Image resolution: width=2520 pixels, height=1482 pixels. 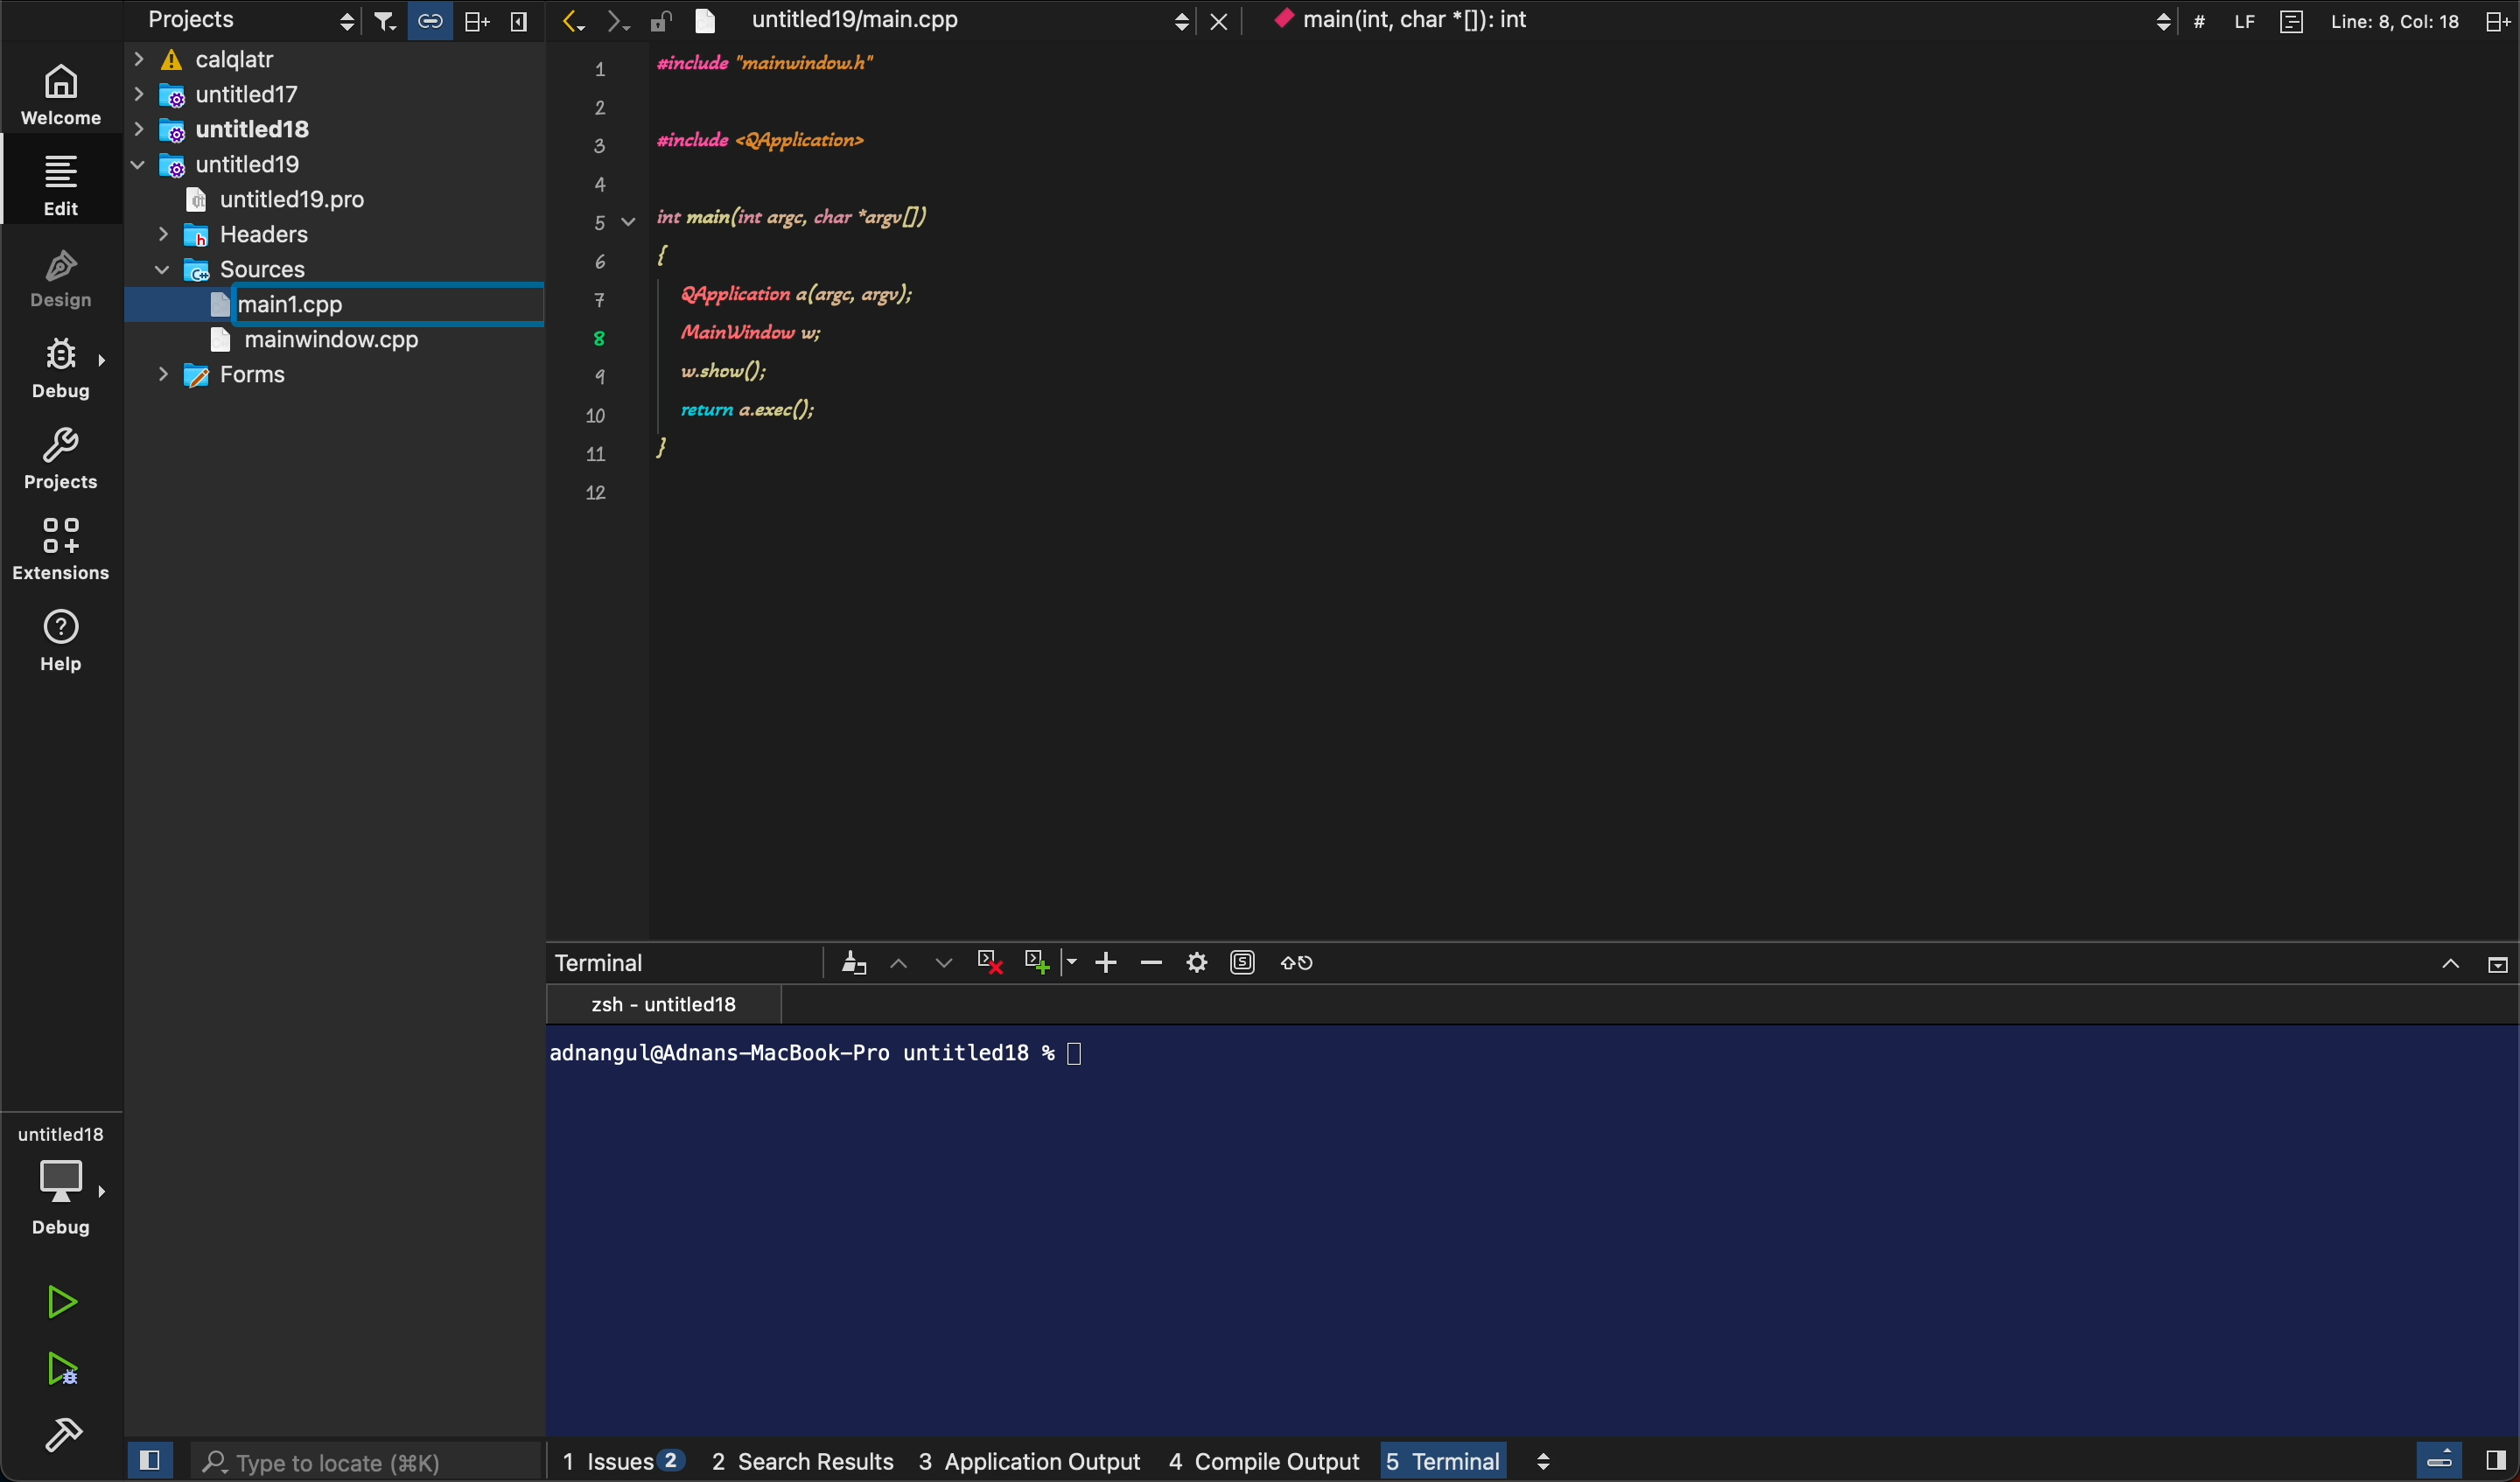 I want to click on Add Window, so click(x=1047, y=960).